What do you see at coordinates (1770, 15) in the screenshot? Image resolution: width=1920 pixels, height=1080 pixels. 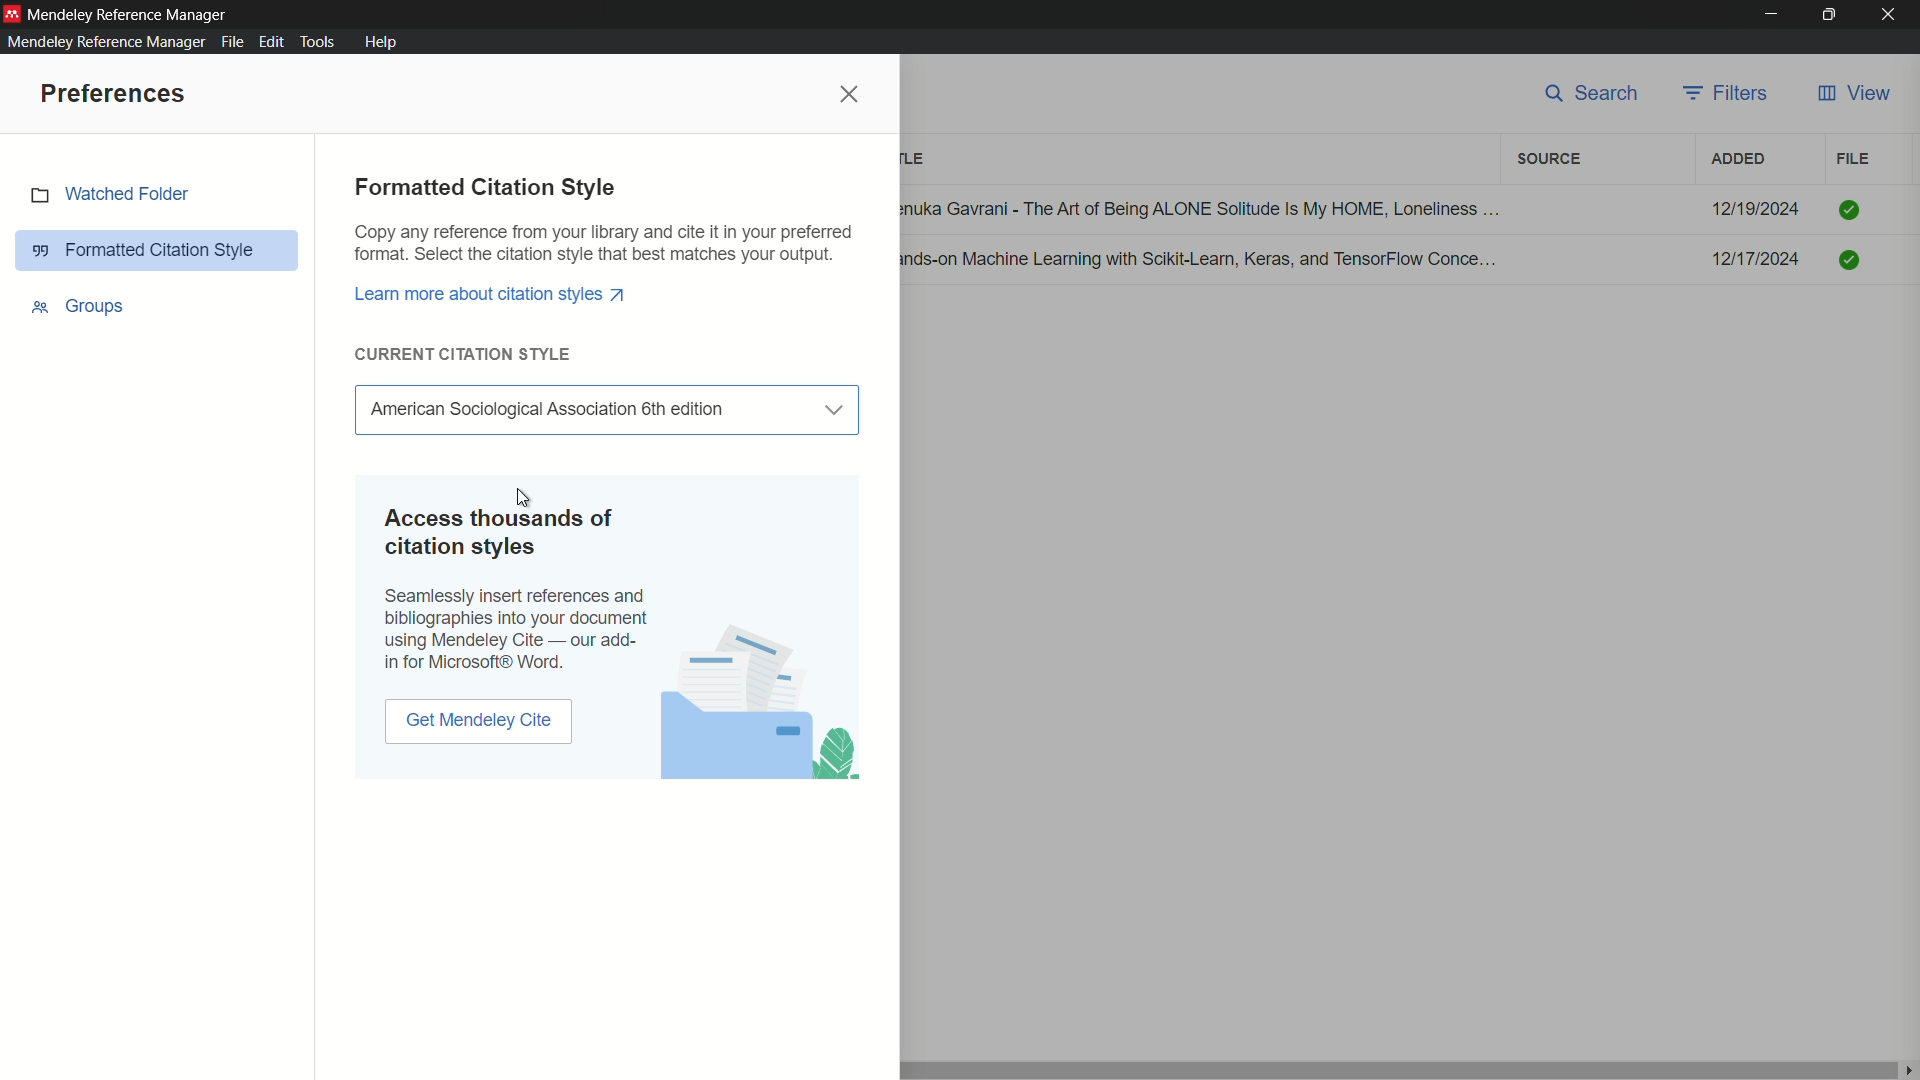 I see `minimize` at bounding box center [1770, 15].